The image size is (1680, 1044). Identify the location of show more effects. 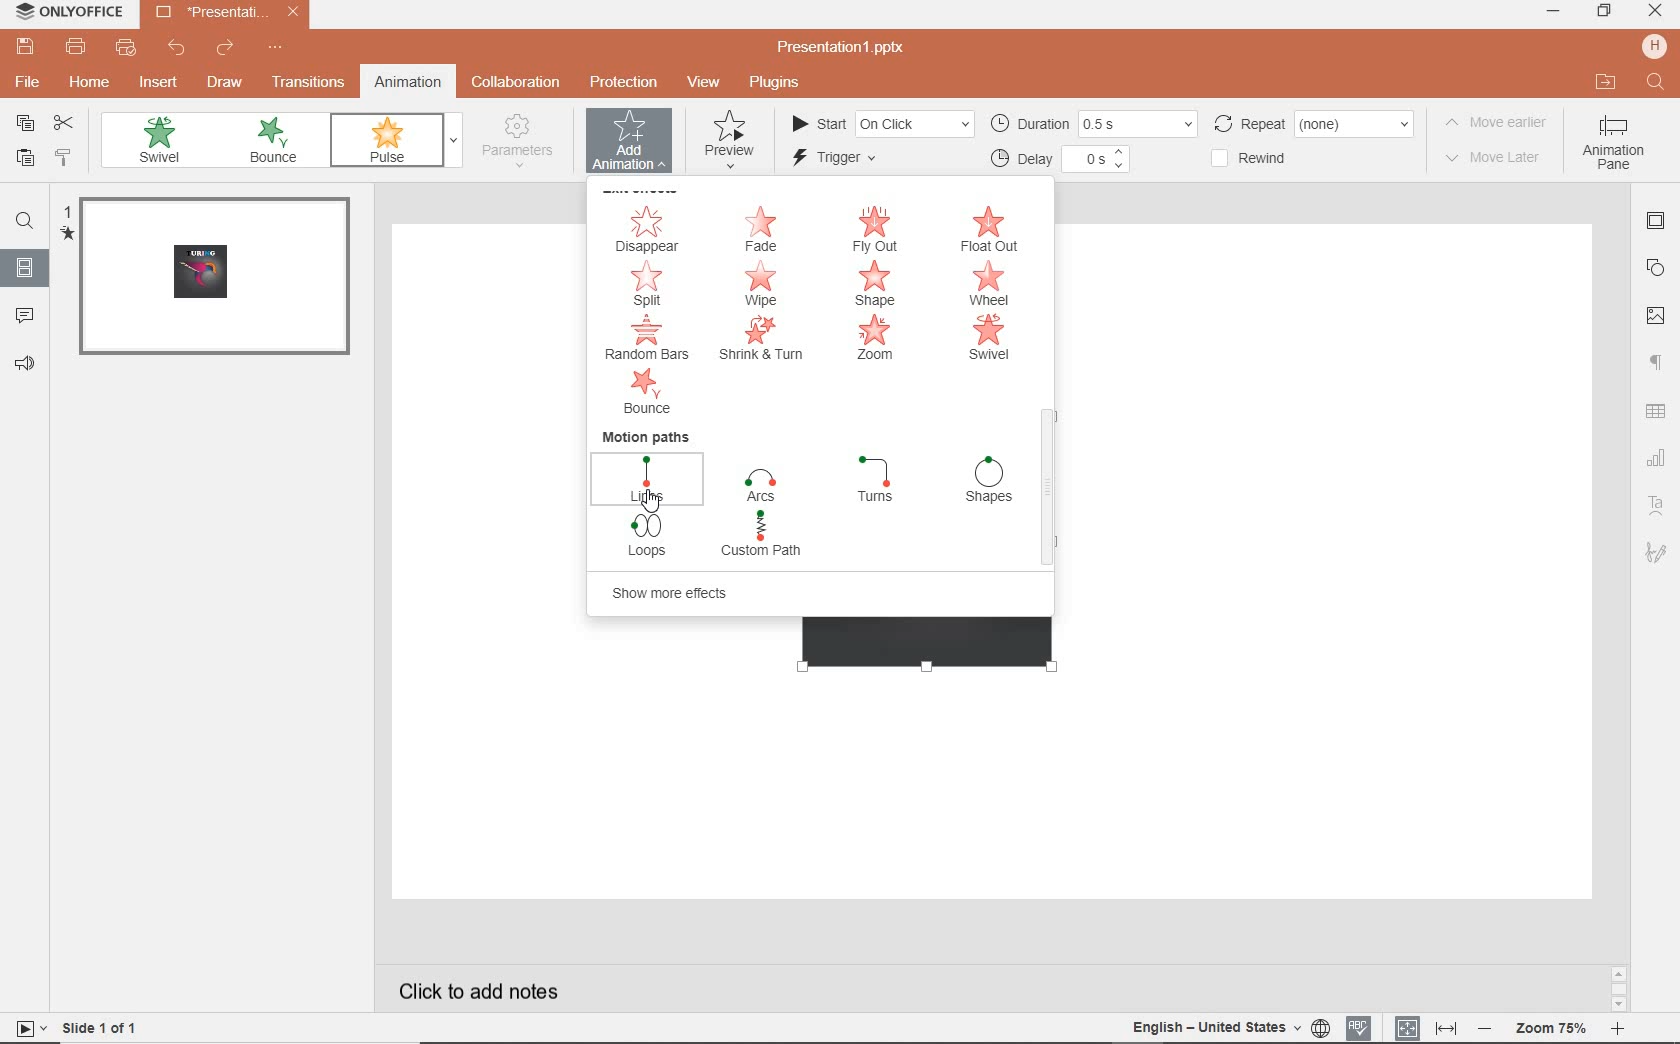
(681, 593).